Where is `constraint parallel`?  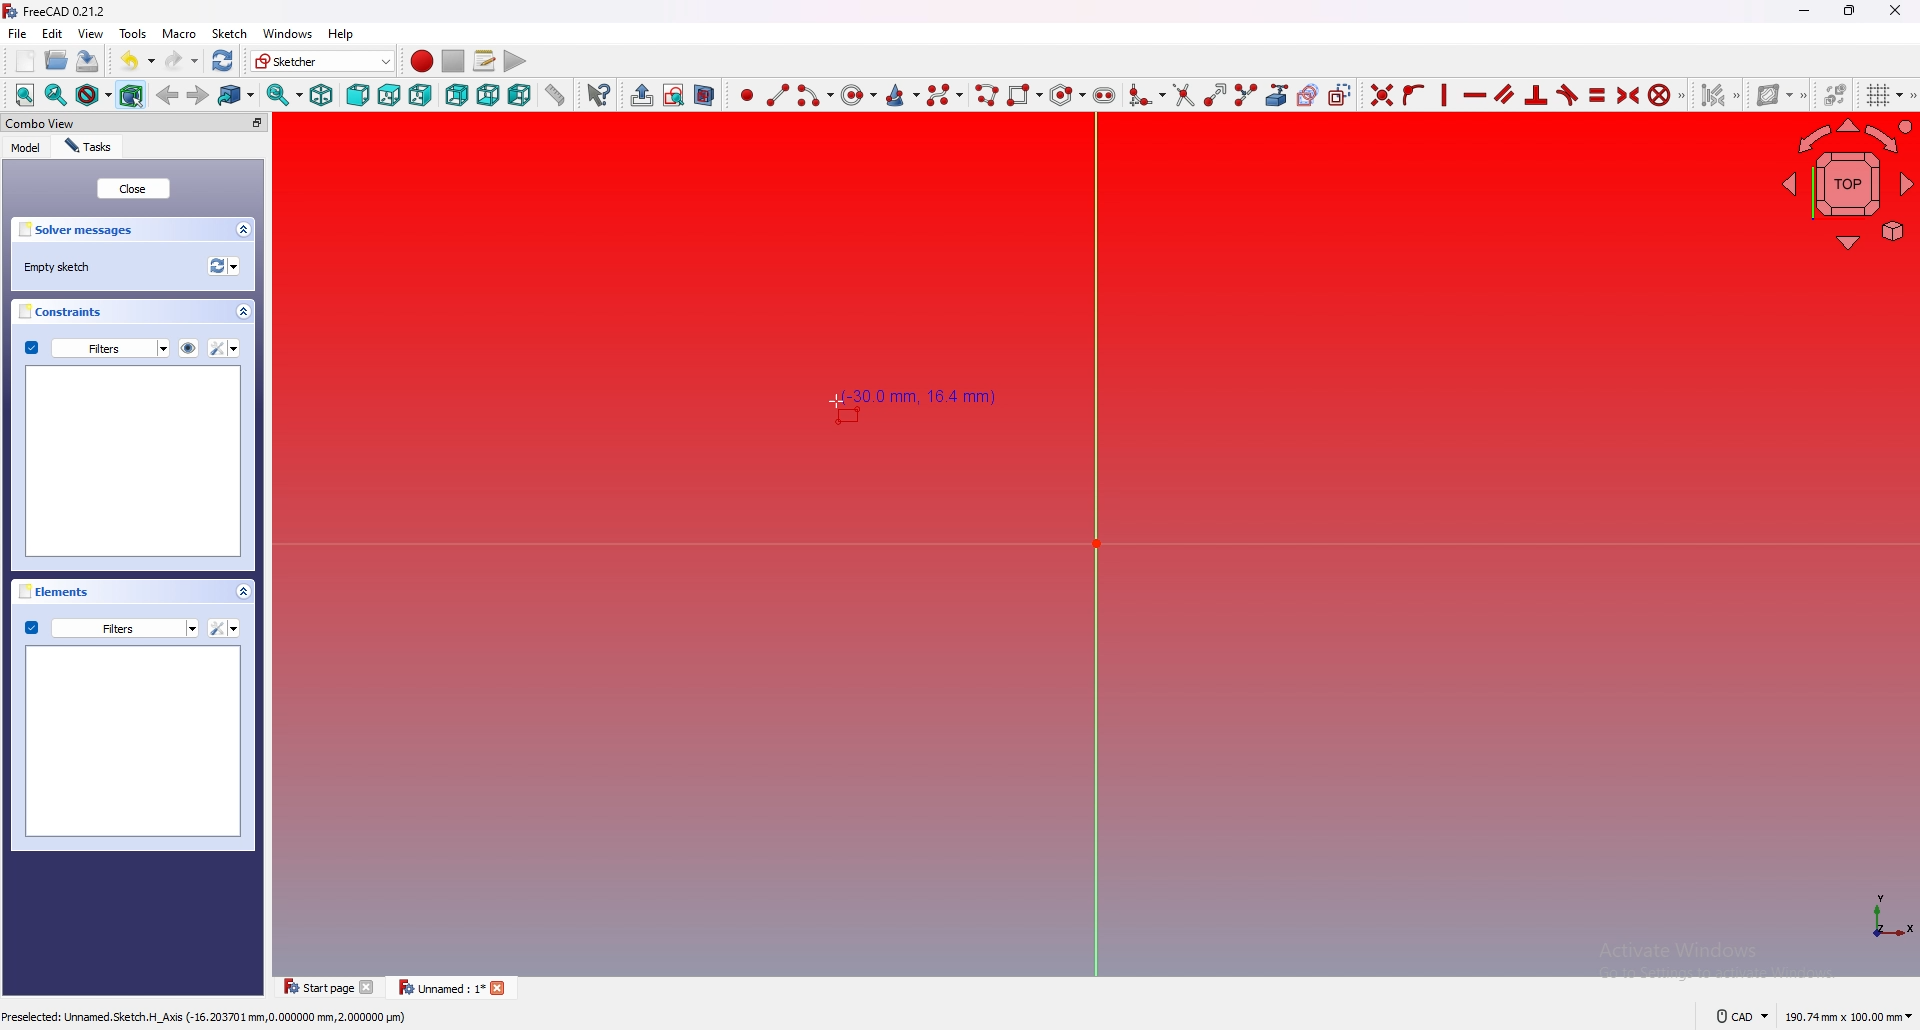
constraint parallel is located at coordinates (1506, 94).